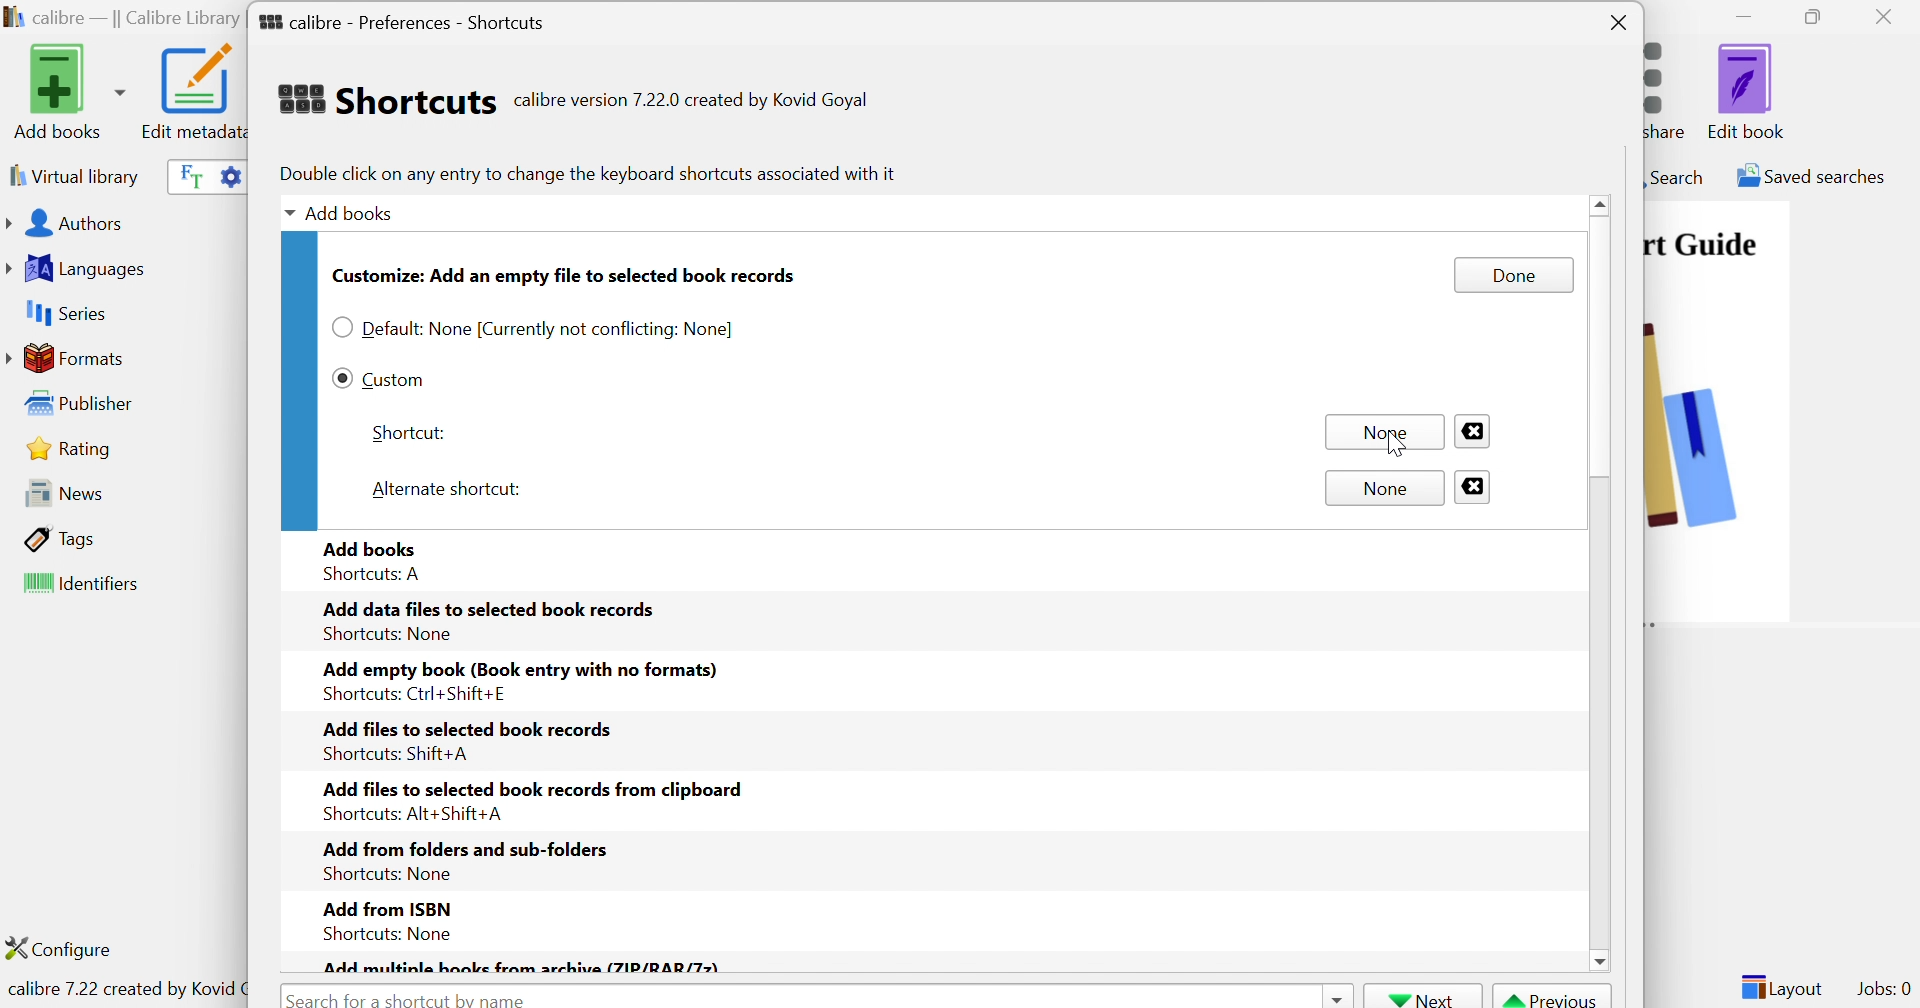  Describe the element at coordinates (449, 487) in the screenshot. I see `Alternate shortcut` at that location.